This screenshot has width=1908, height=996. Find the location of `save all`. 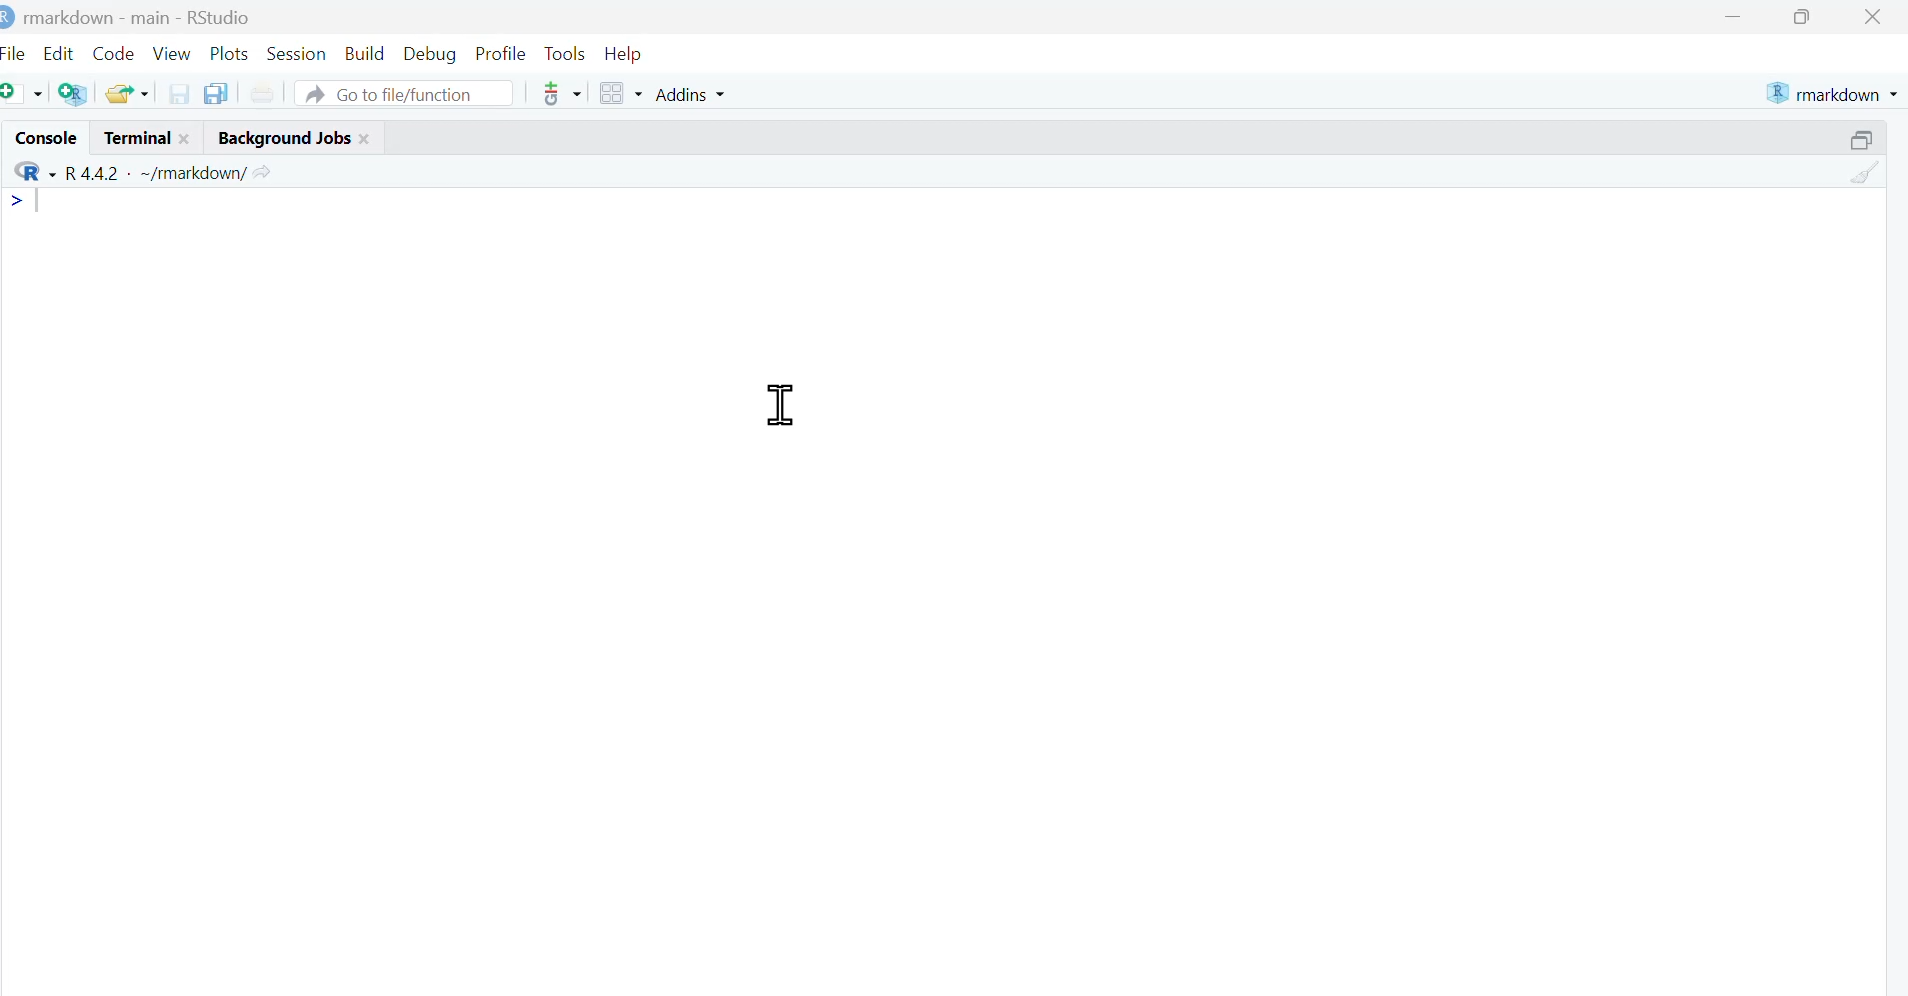

save all is located at coordinates (215, 92).